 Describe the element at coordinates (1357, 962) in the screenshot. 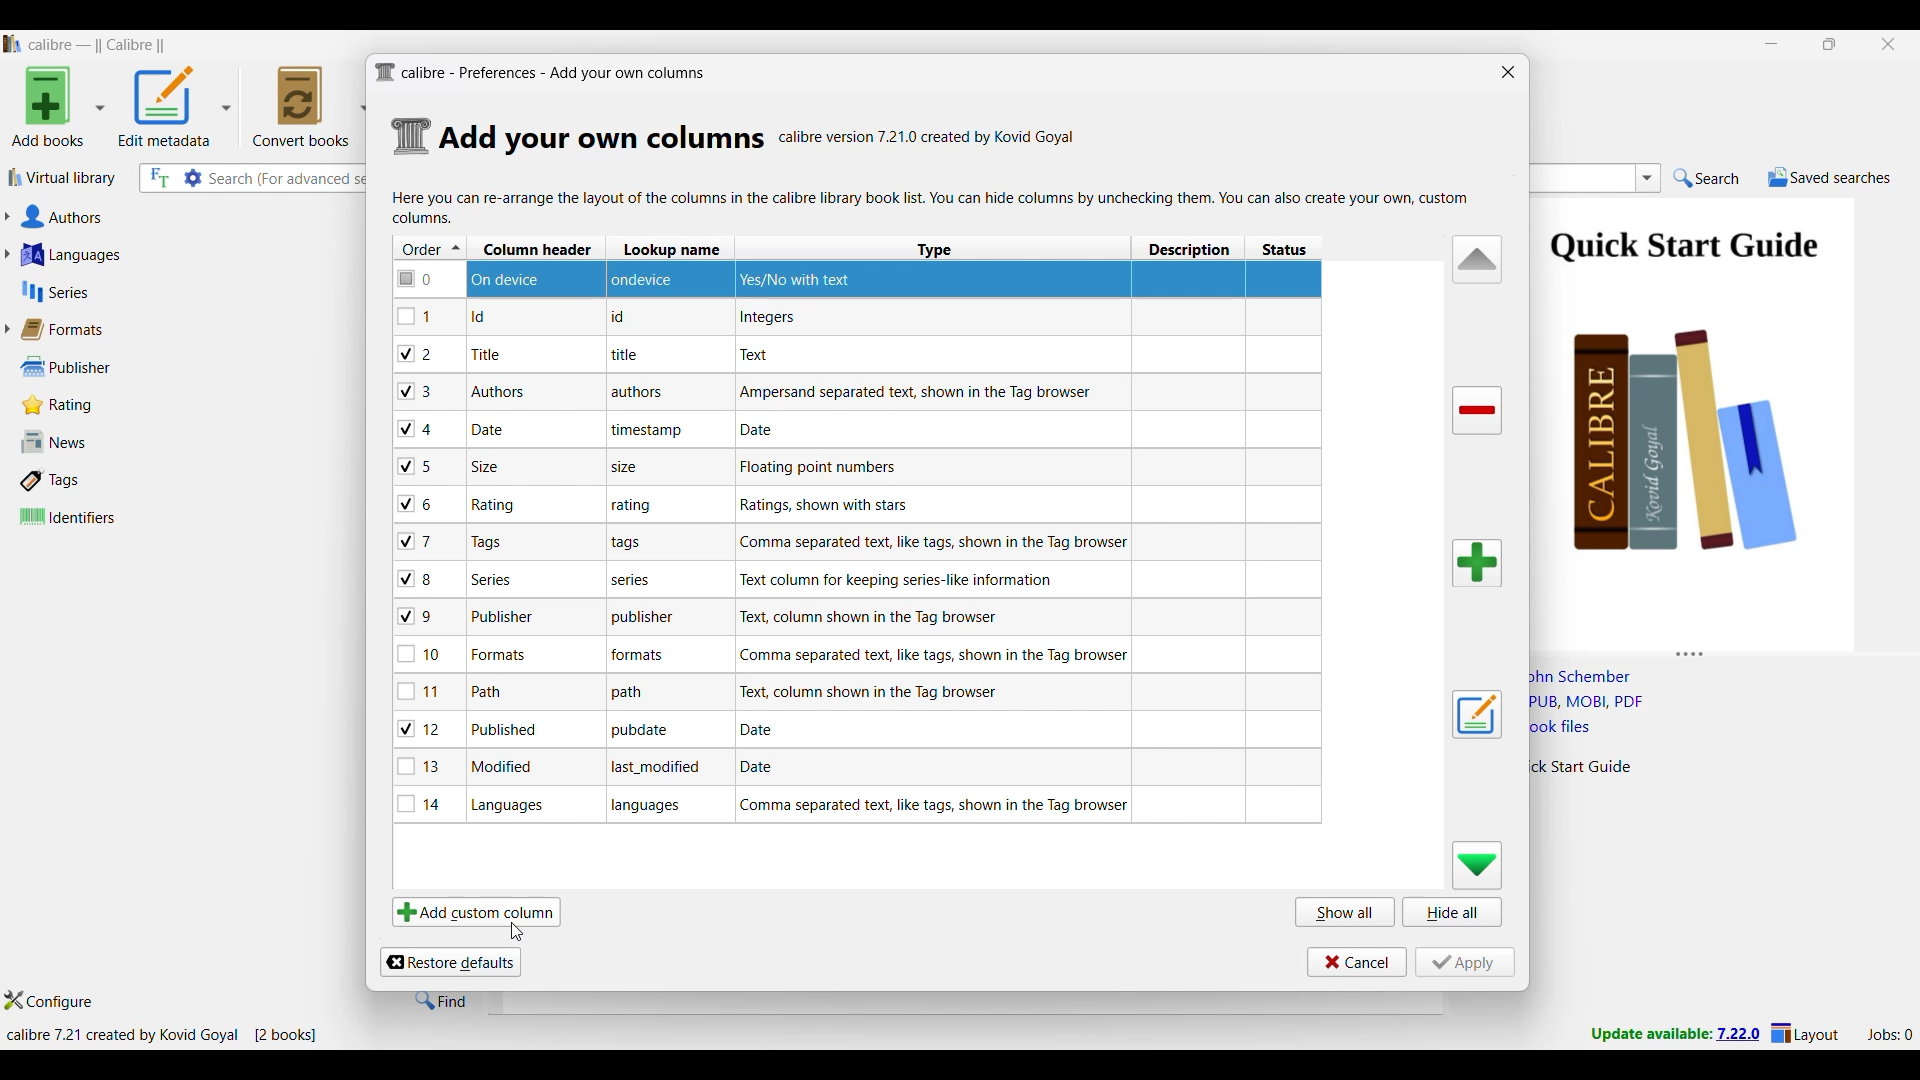

I see `Cancel` at that location.